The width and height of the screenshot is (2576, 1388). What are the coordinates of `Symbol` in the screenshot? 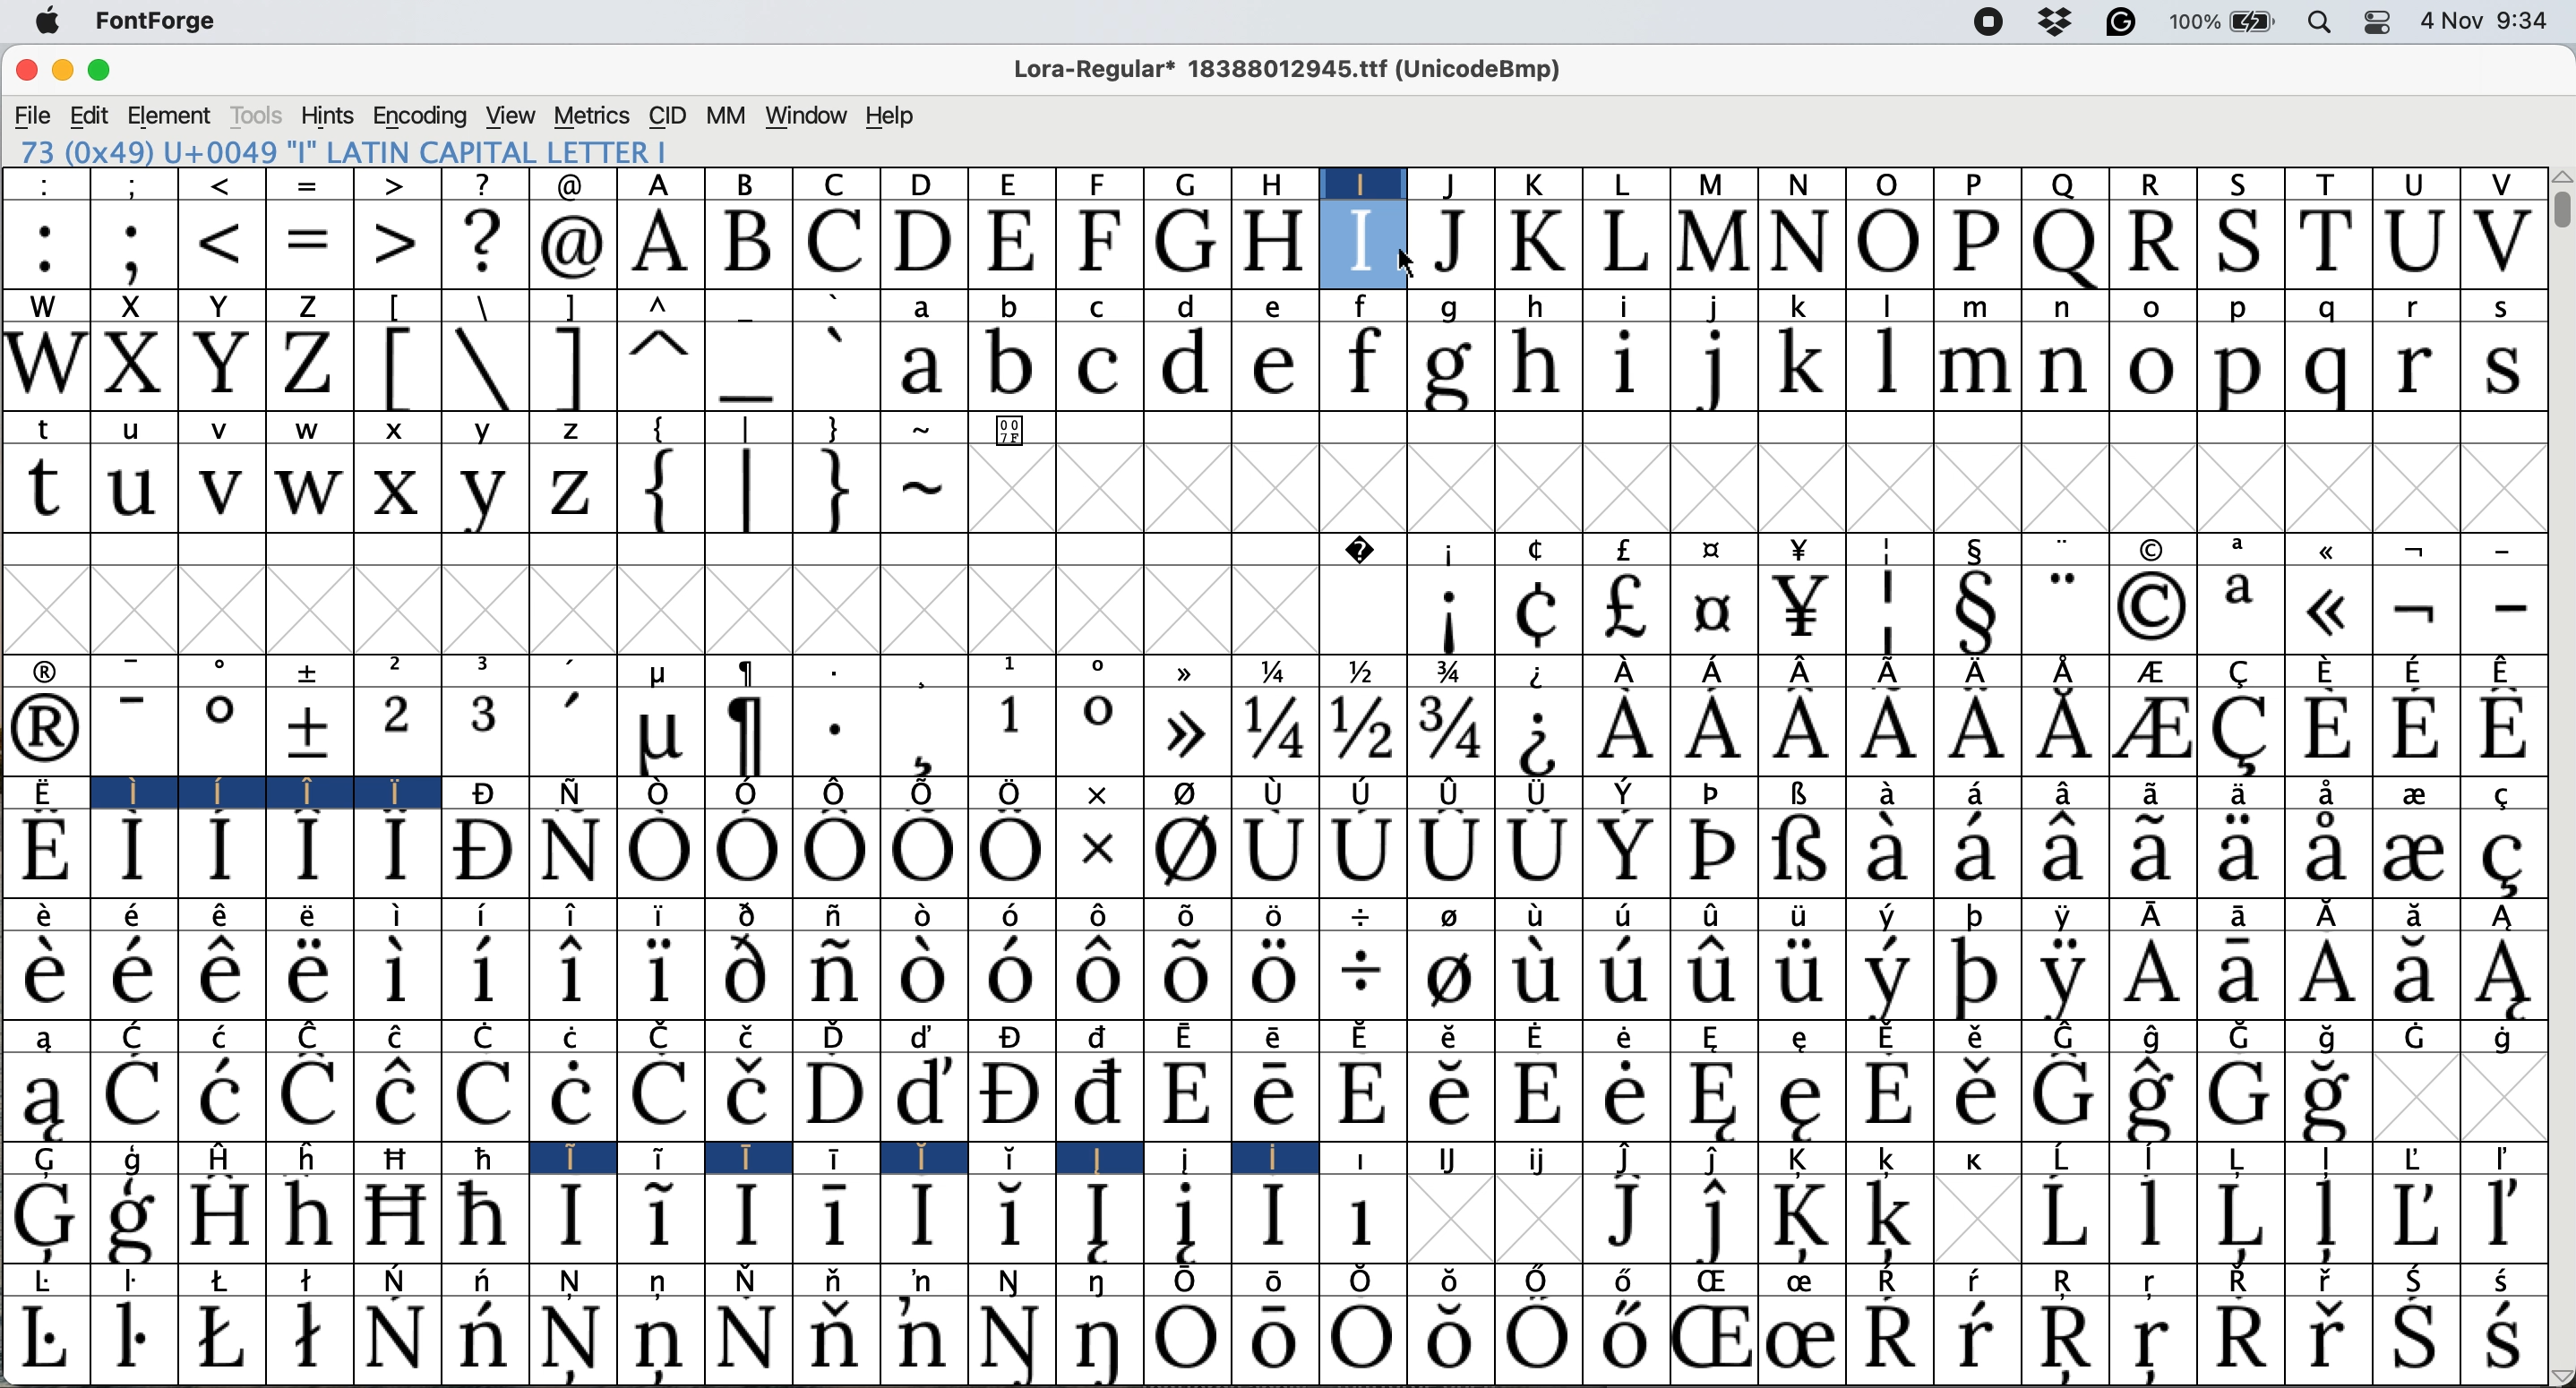 It's located at (746, 853).